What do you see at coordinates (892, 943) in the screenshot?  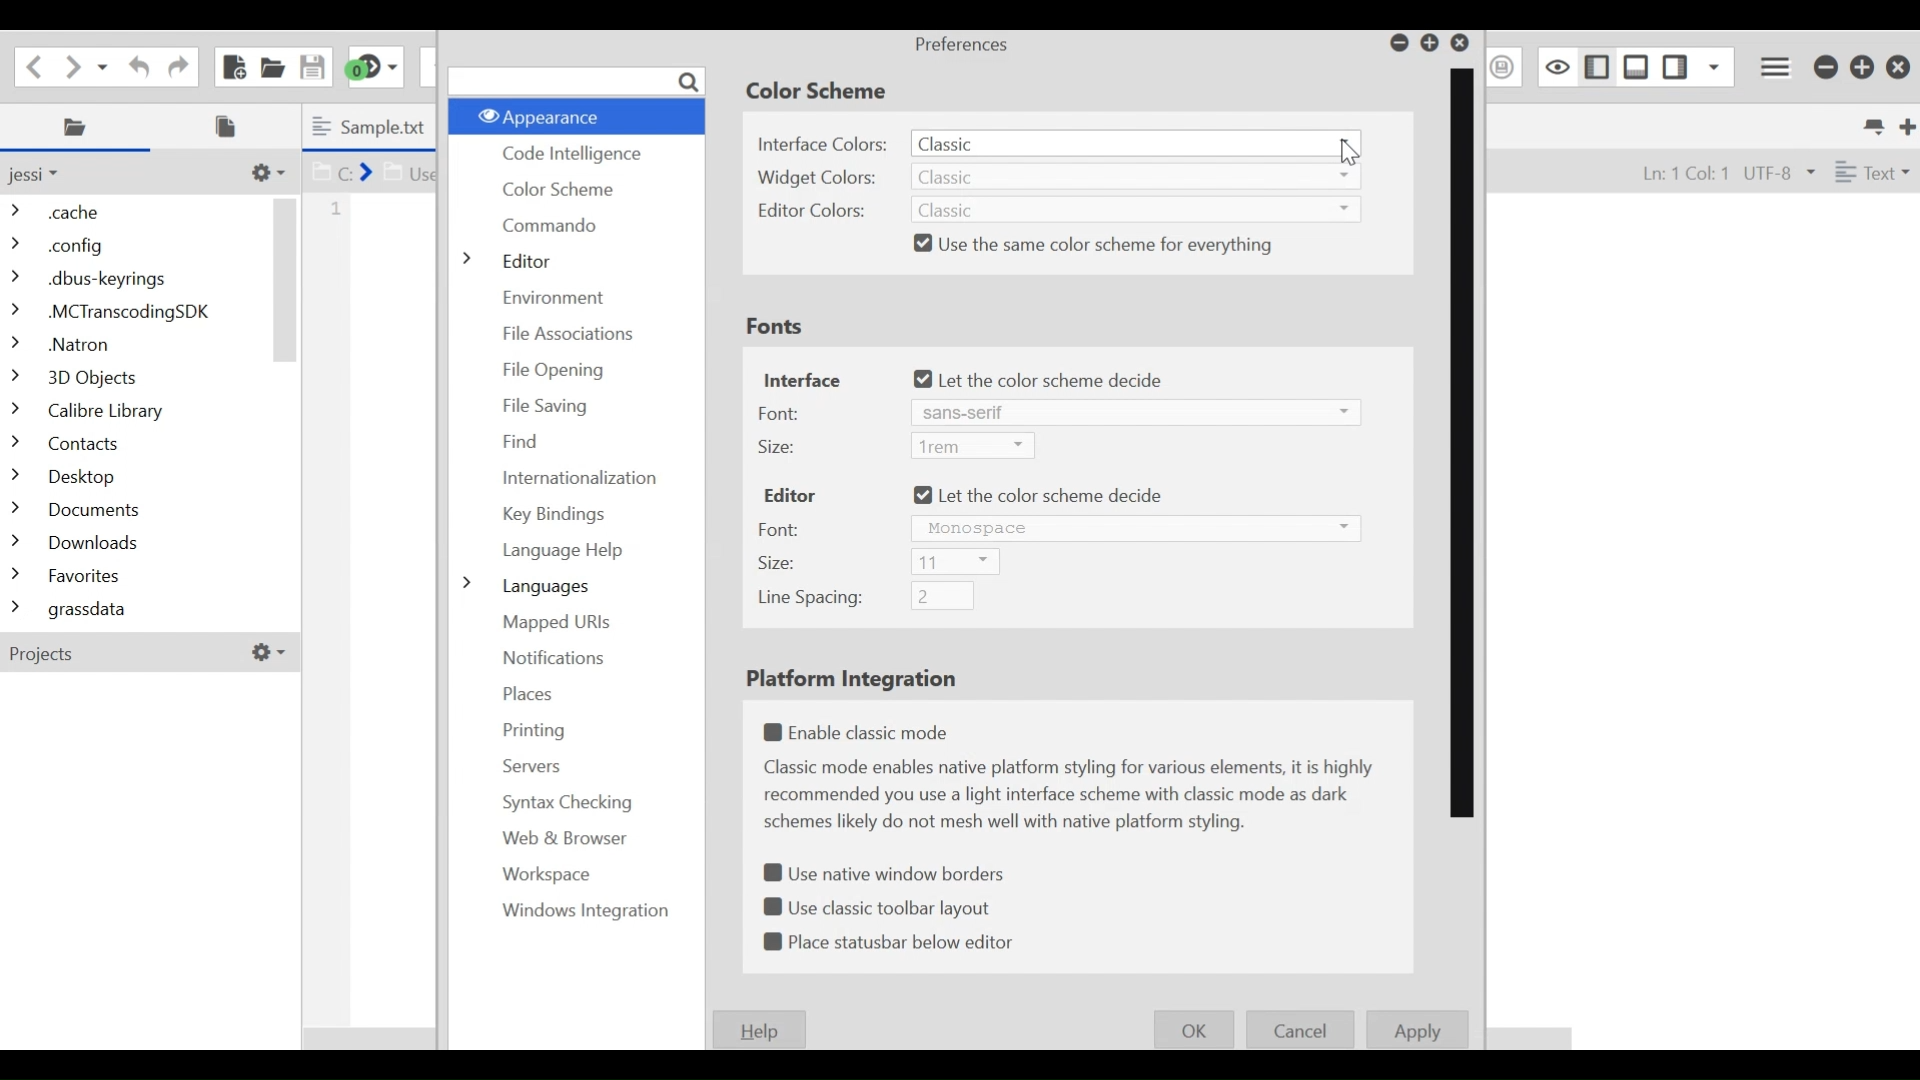 I see `(un)select Place status bar below editor` at bounding box center [892, 943].